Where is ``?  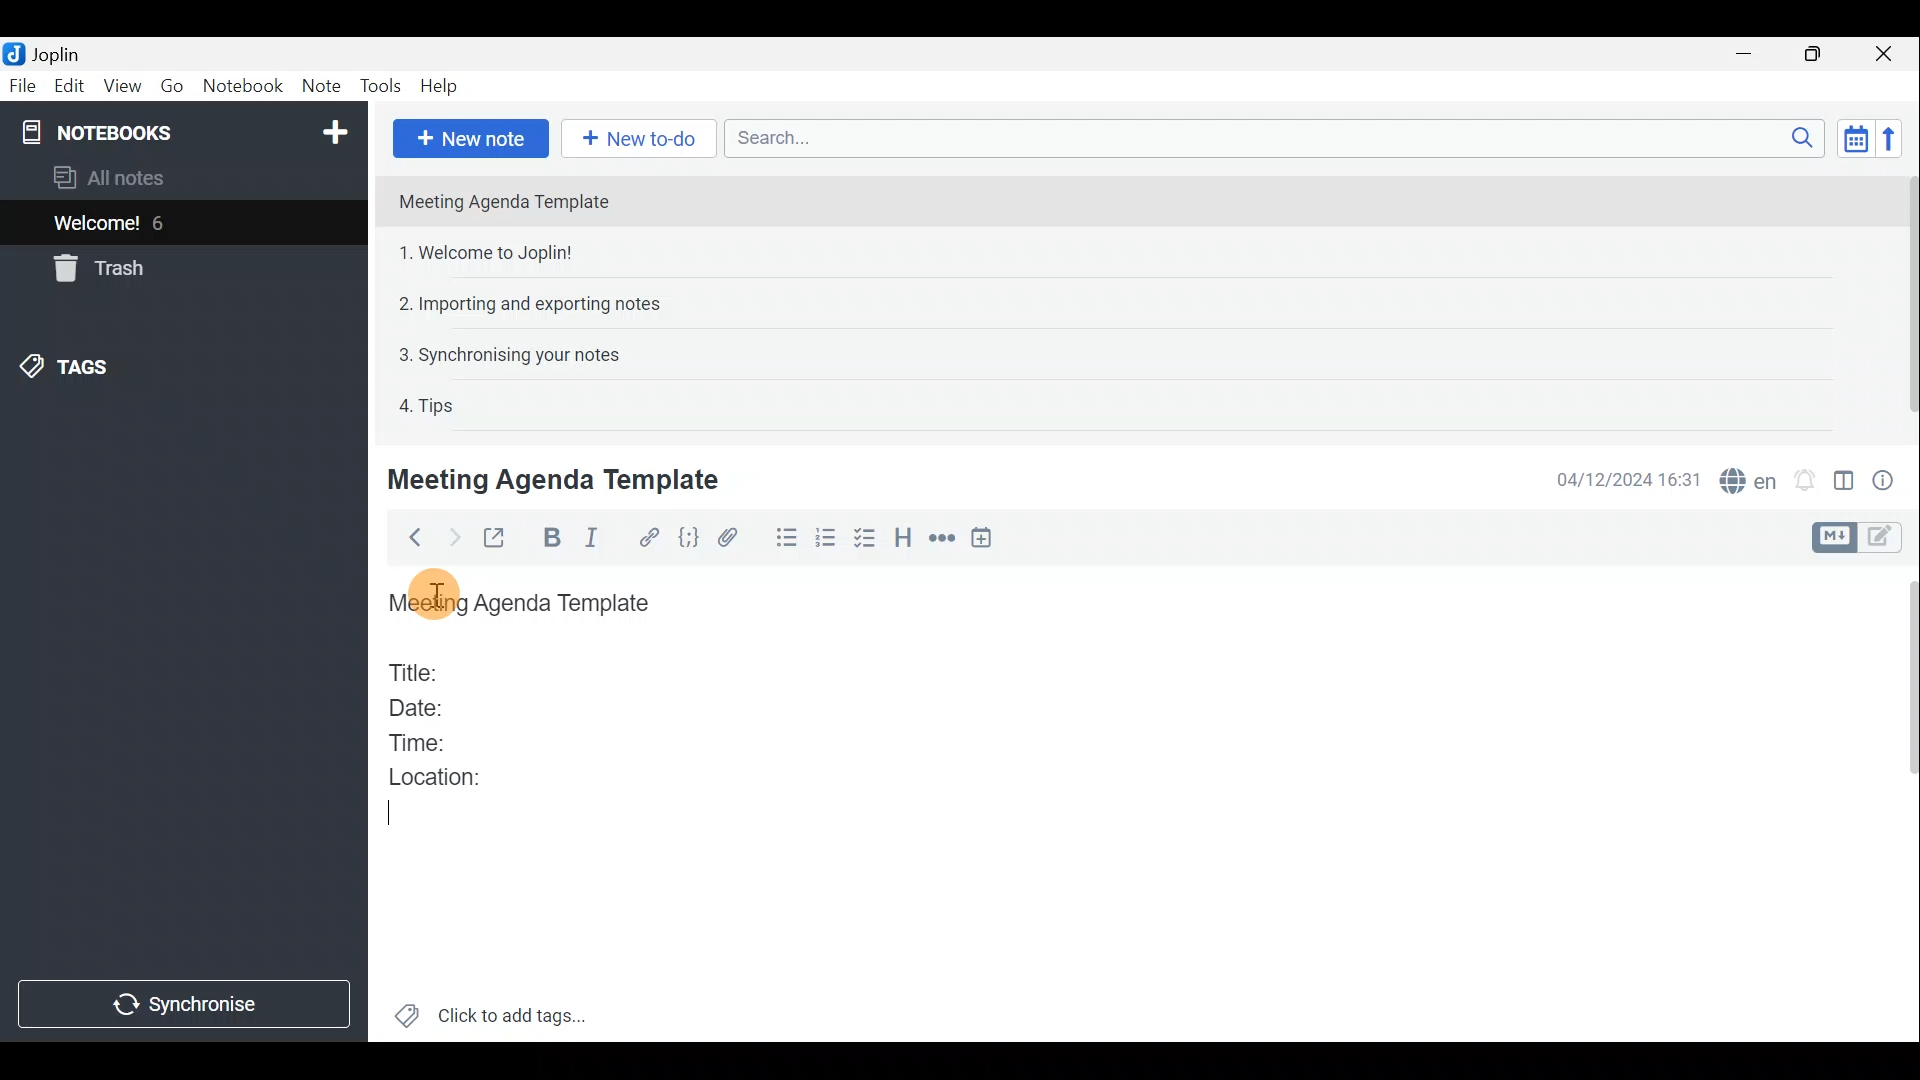
 is located at coordinates (437, 592).